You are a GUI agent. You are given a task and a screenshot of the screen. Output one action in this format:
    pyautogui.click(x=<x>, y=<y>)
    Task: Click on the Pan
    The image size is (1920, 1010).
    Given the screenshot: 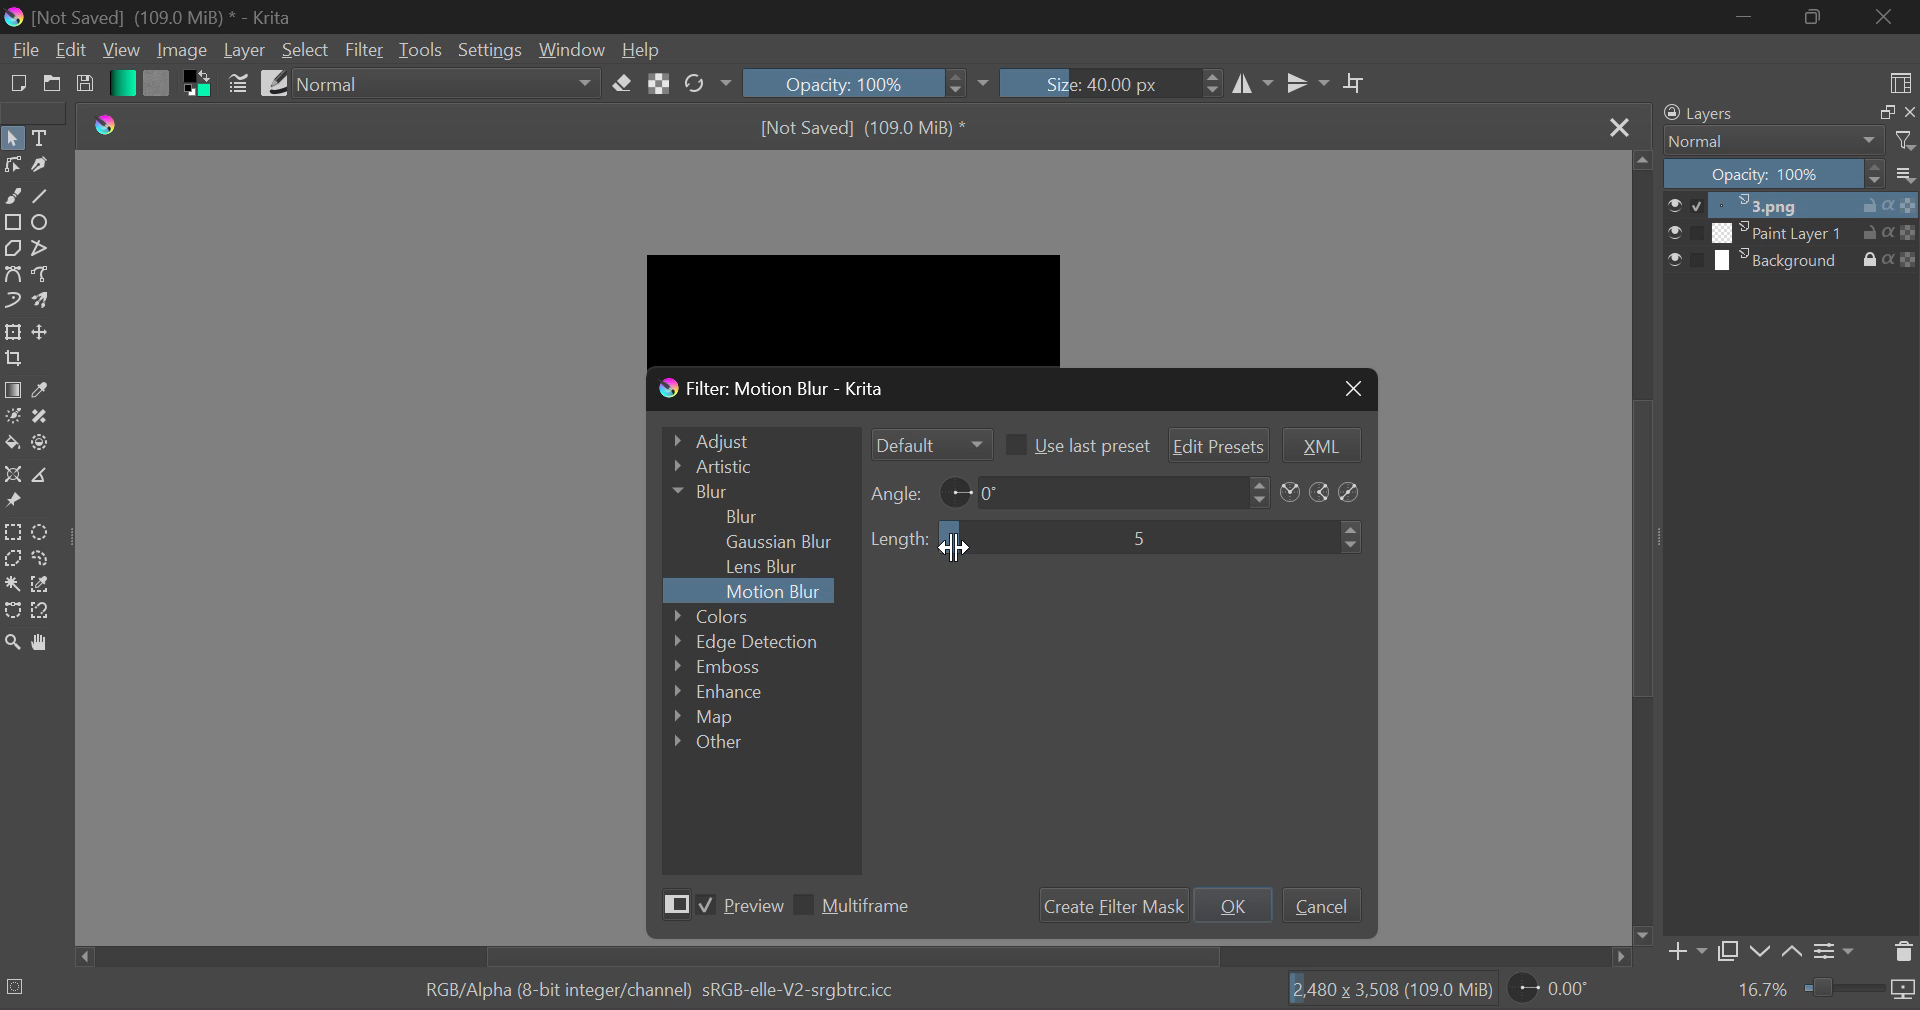 What is the action you would take?
    pyautogui.click(x=48, y=643)
    